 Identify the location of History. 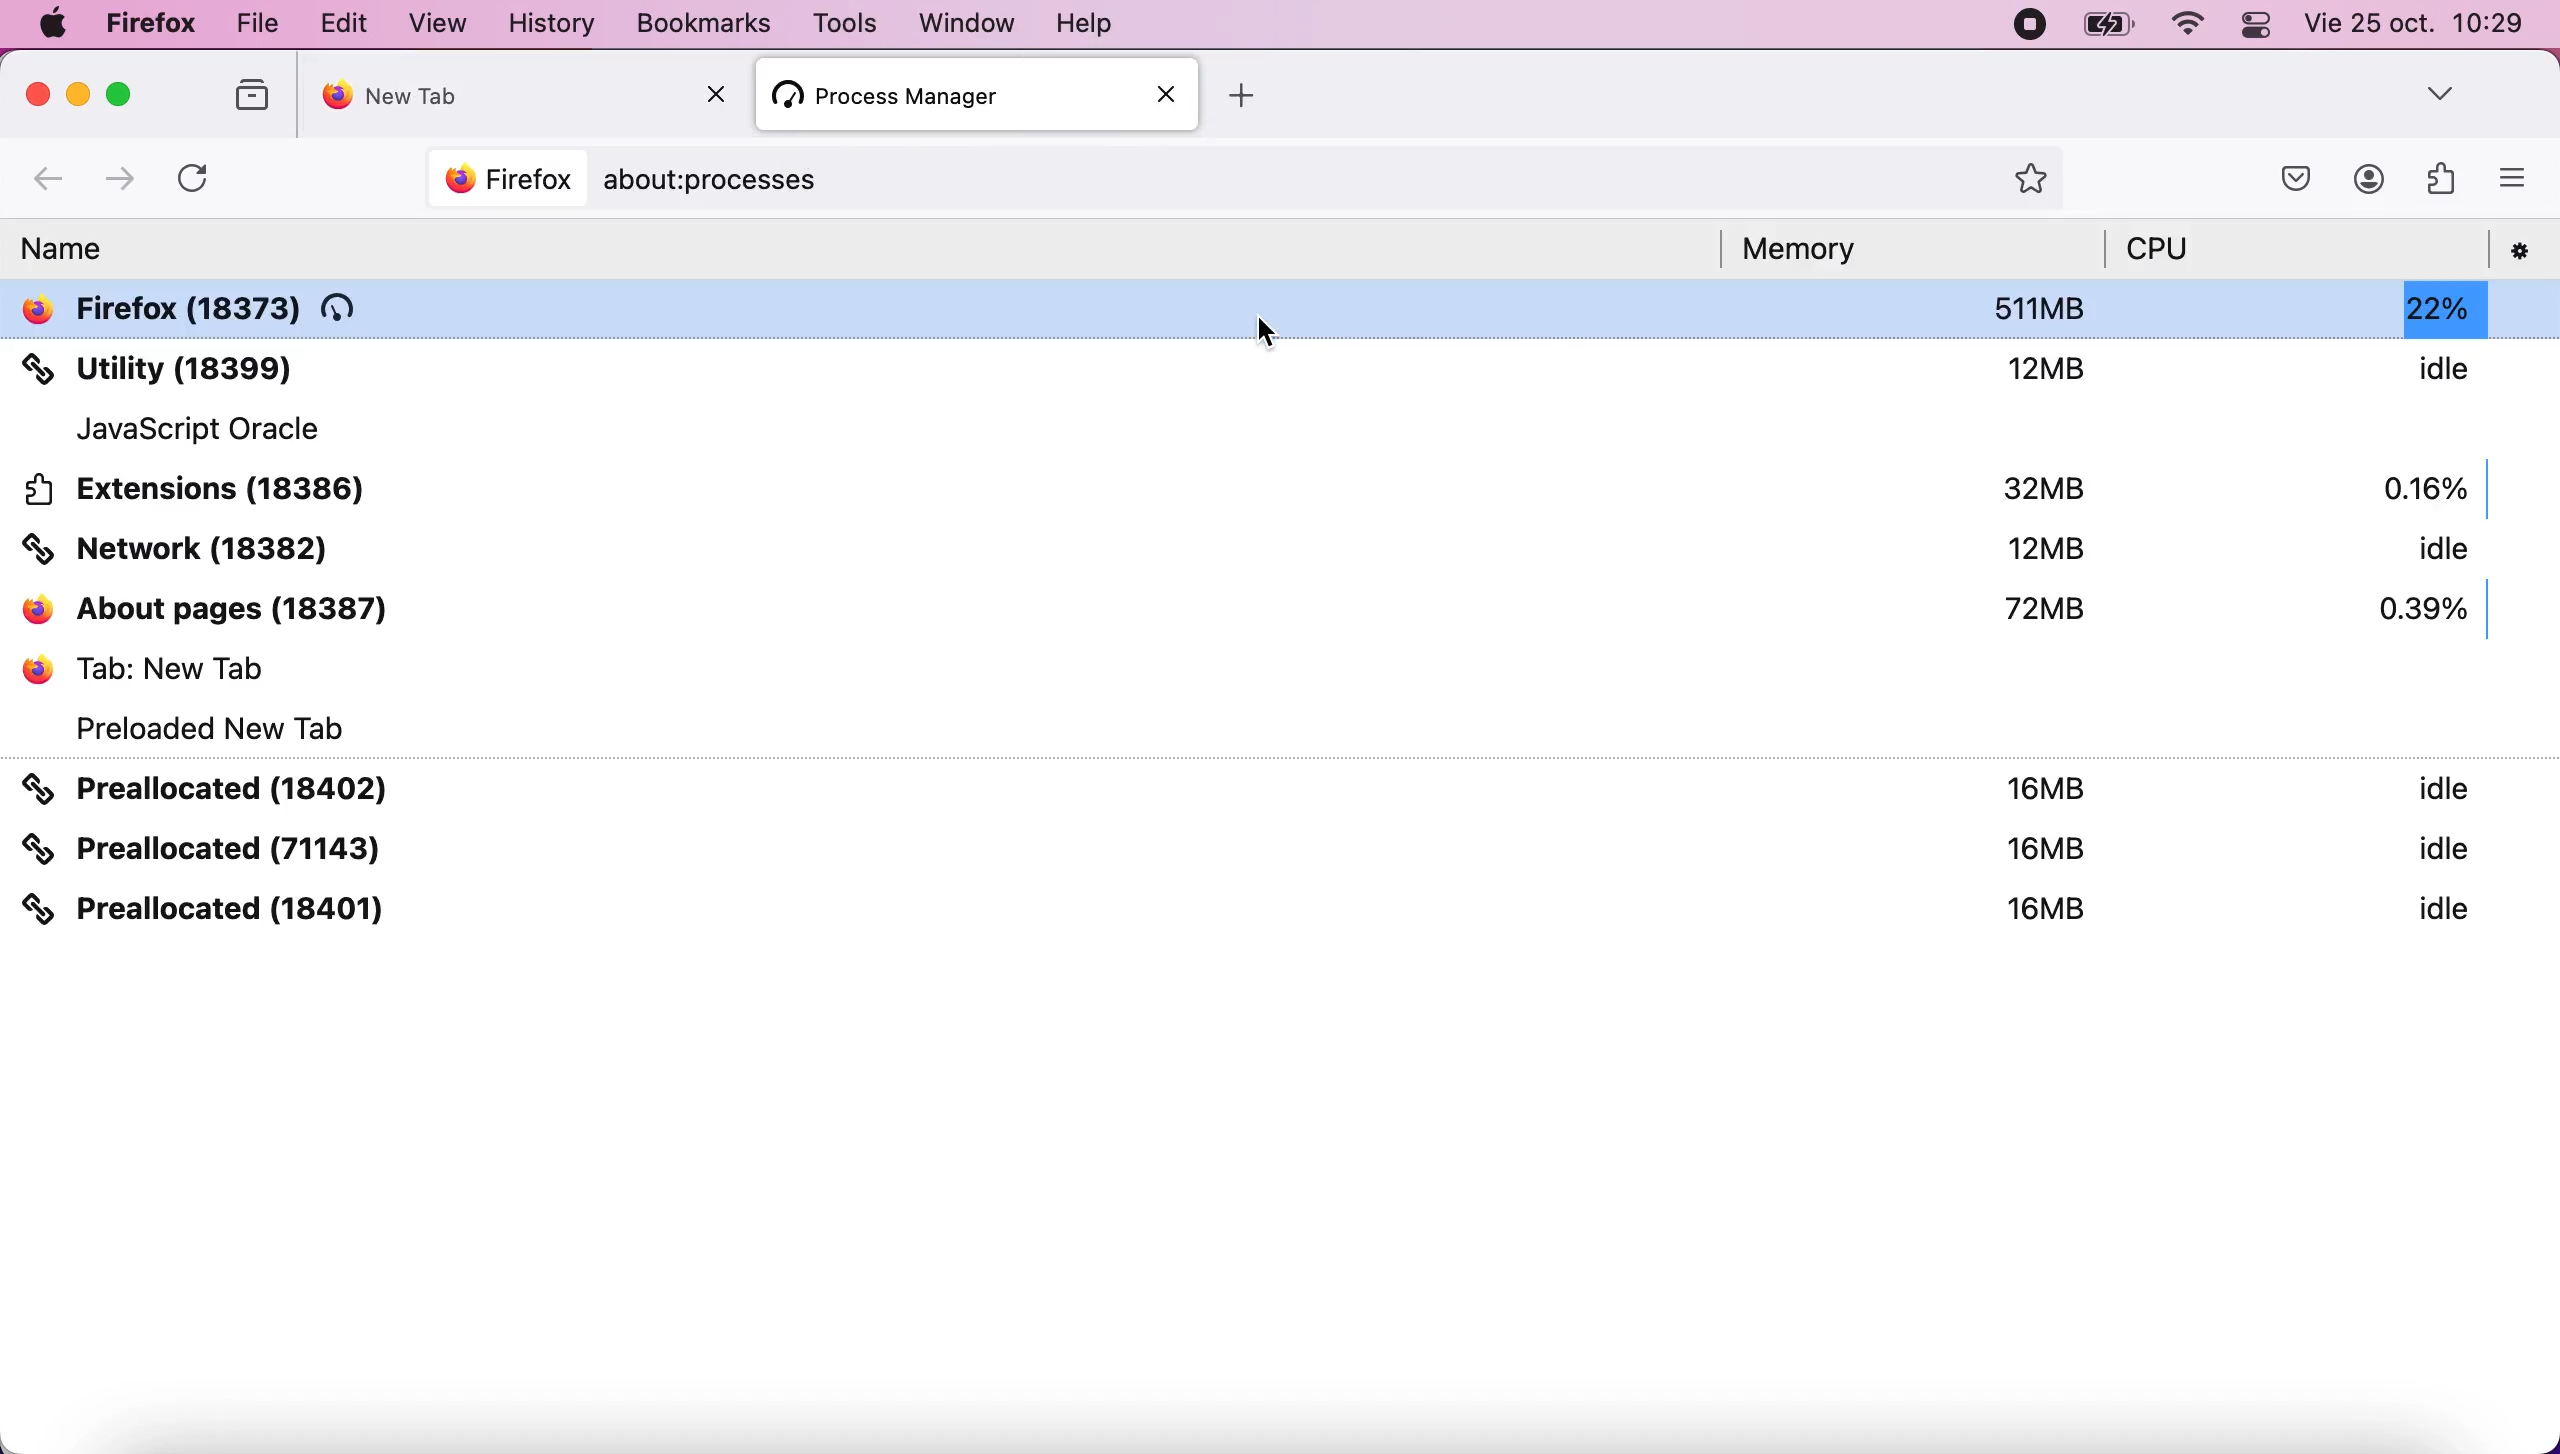
(553, 23).